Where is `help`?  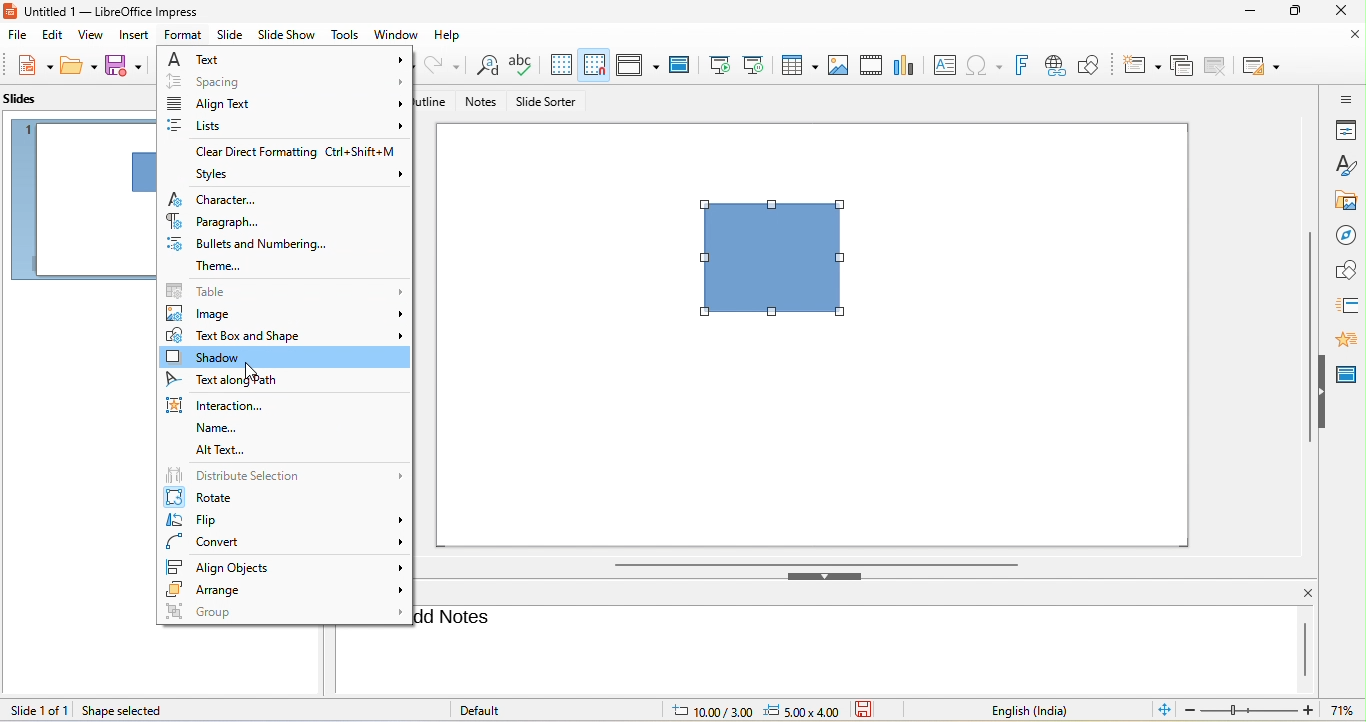
help is located at coordinates (455, 36).